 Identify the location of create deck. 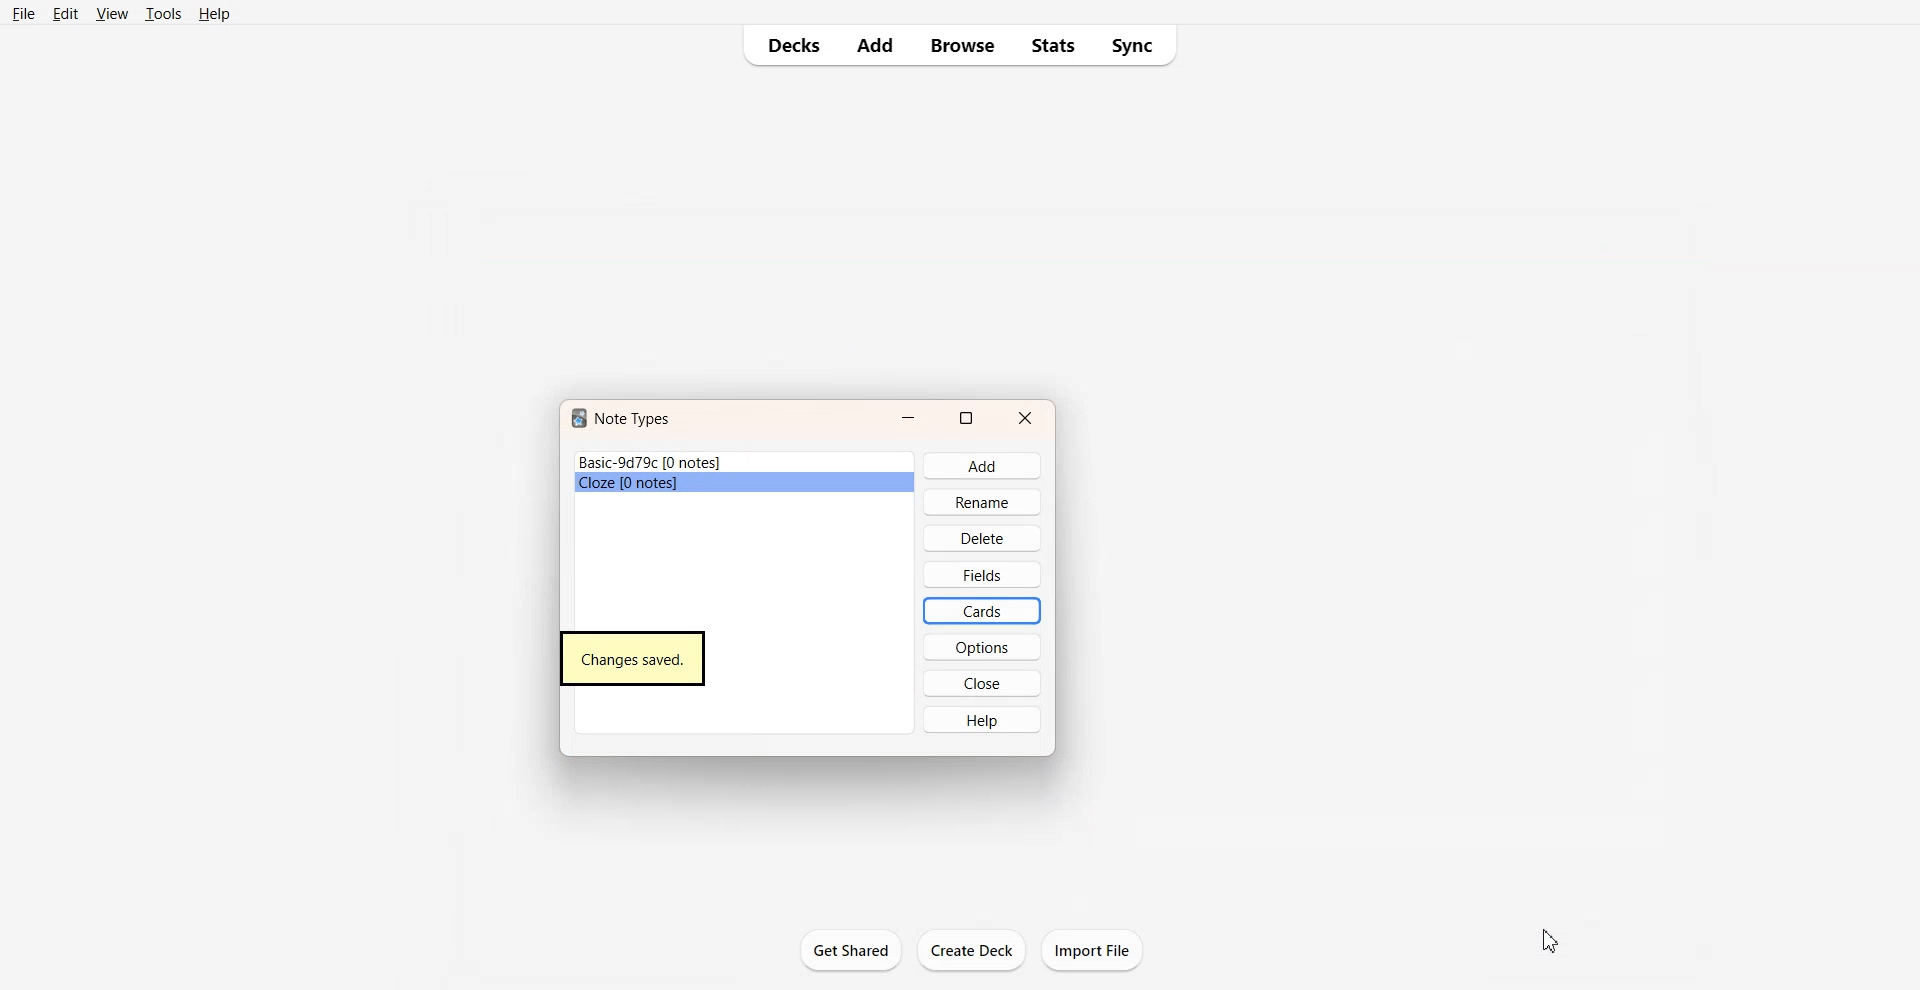
(975, 954).